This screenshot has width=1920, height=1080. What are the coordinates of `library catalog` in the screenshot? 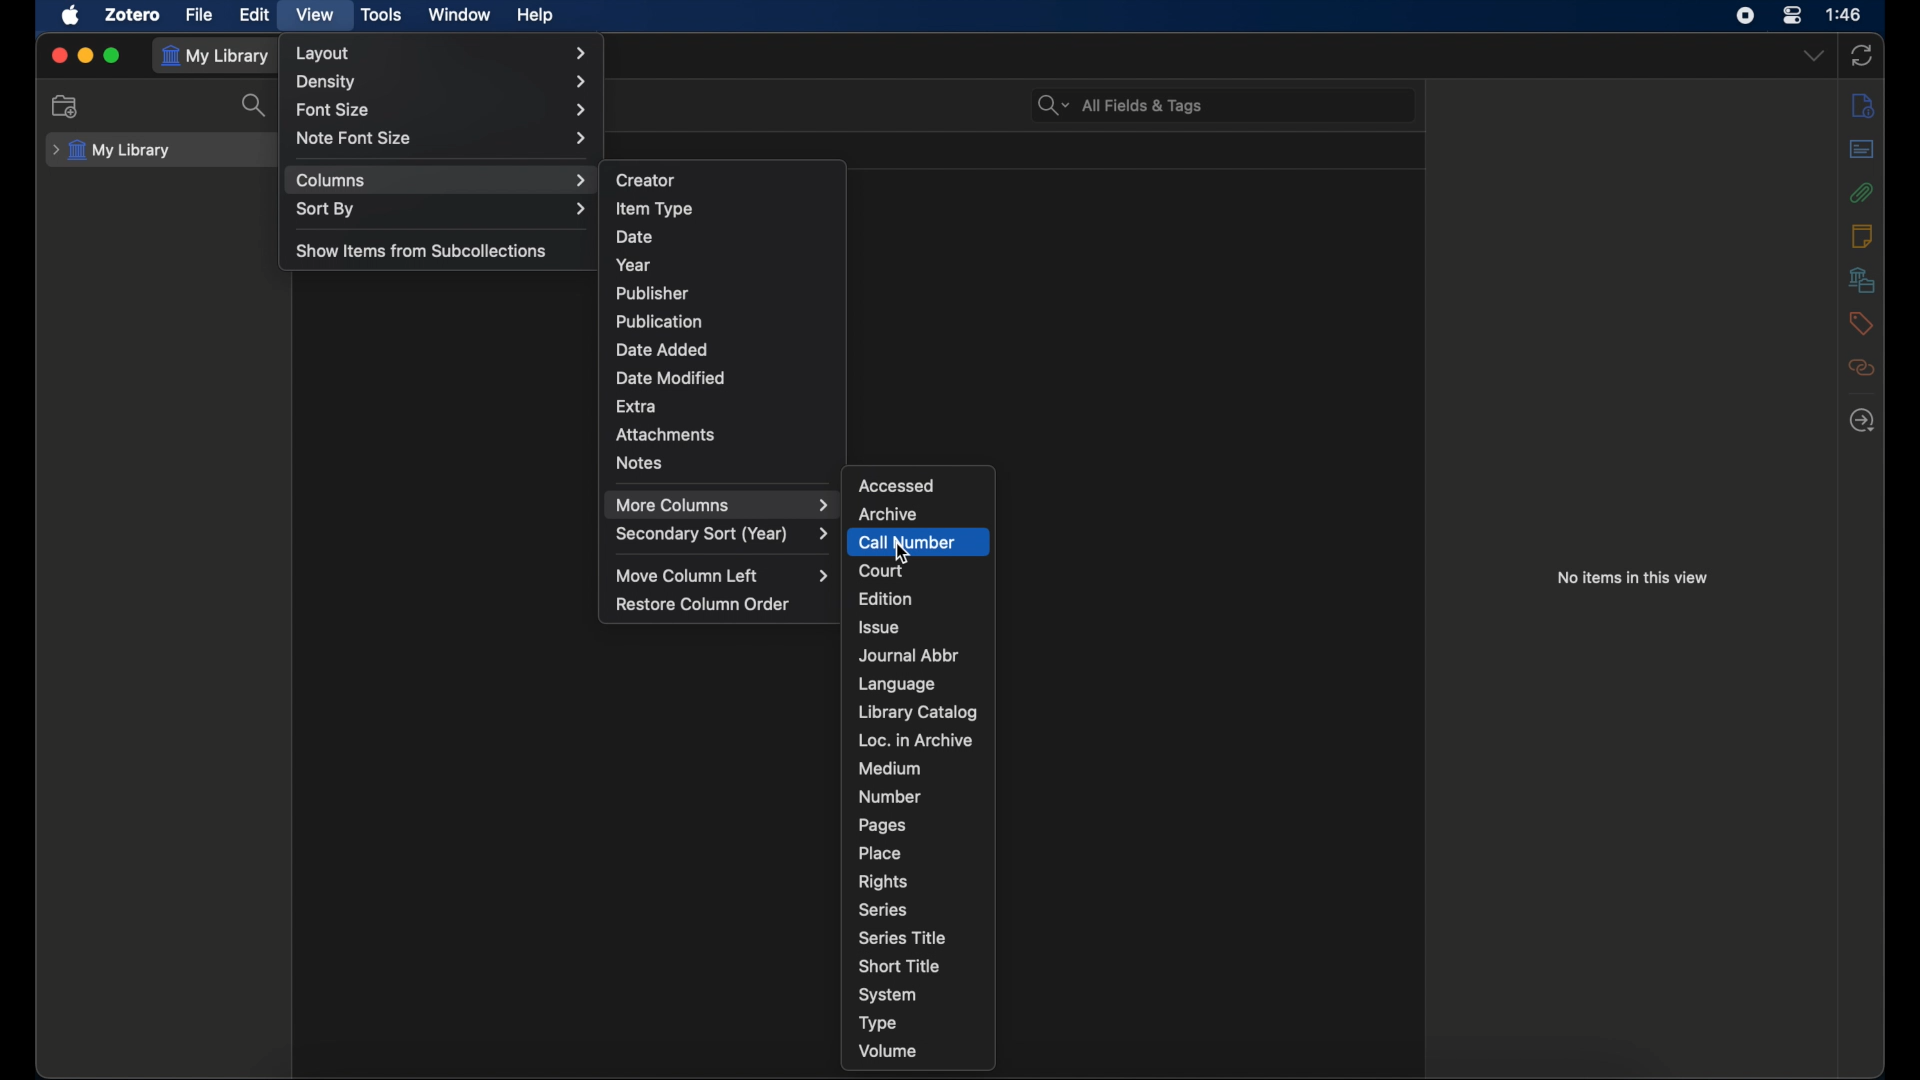 It's located at (918, 712).